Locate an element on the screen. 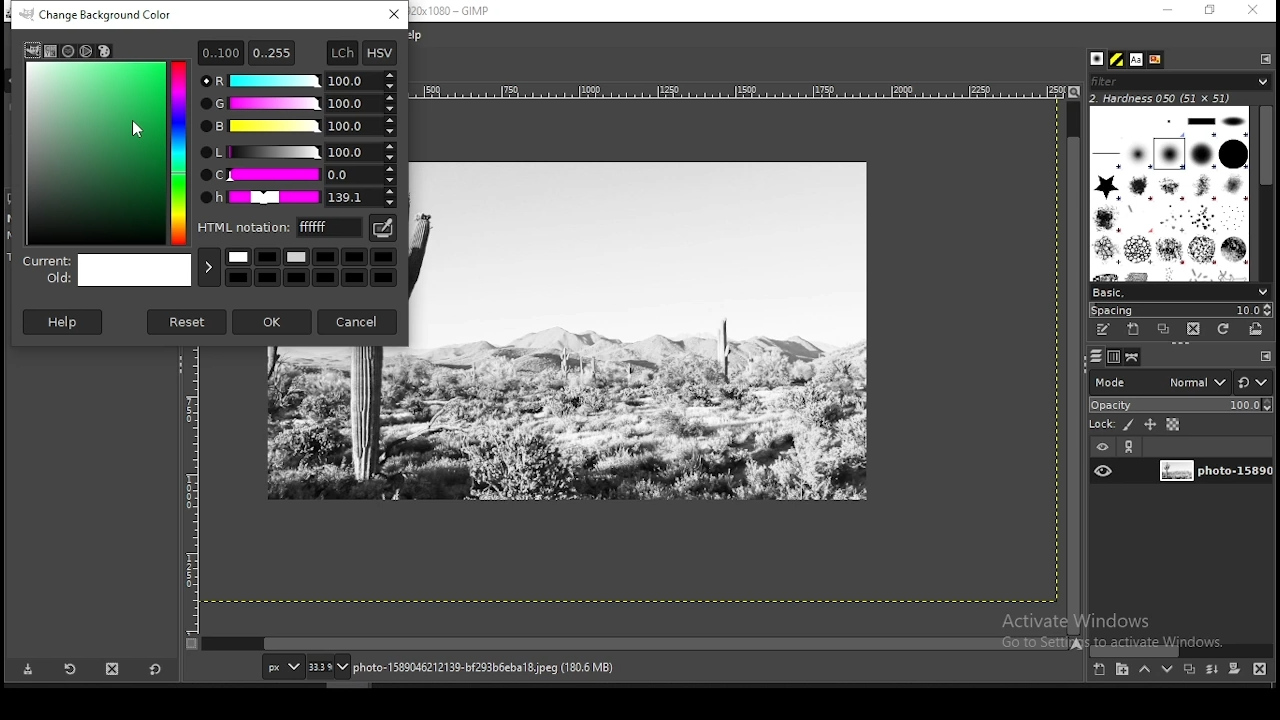  refresh brush is located at coordinates (1223, 329).